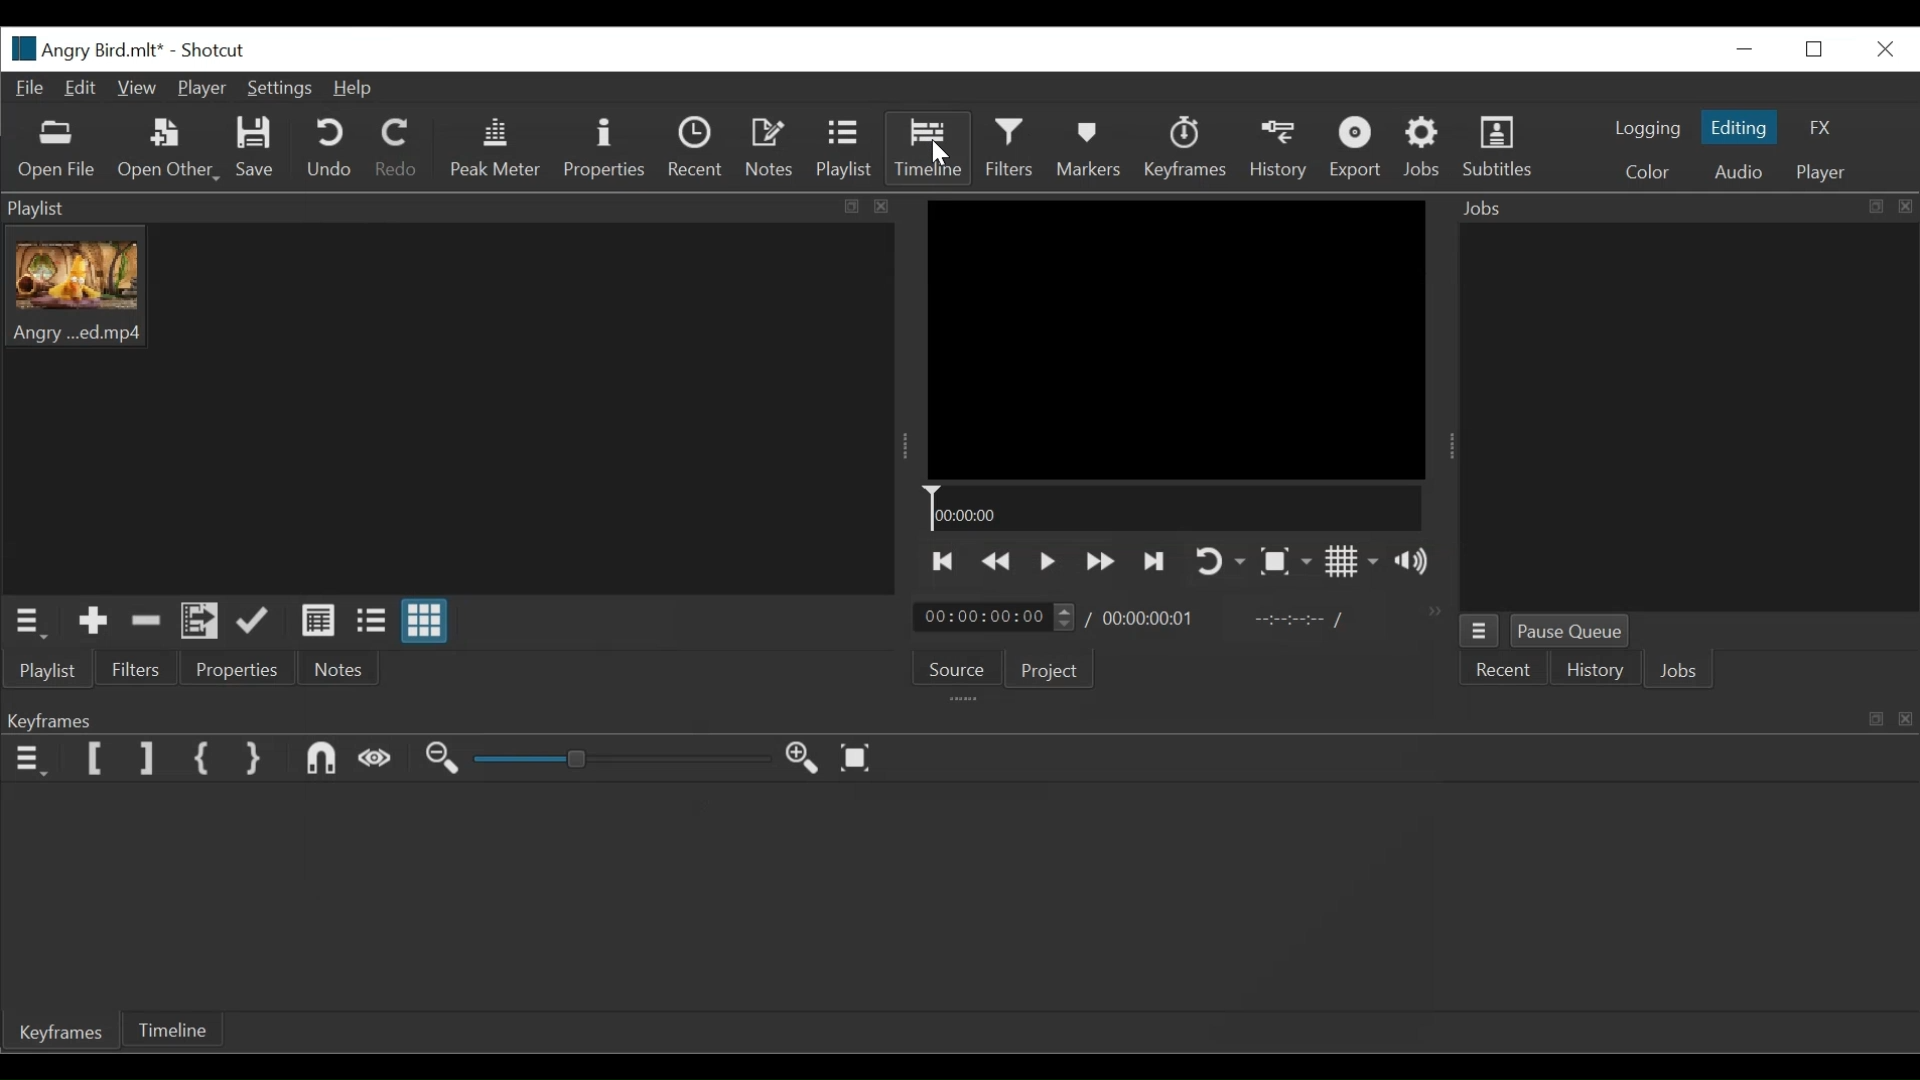 This screenshot has width=1920, height=1080. What do you see at coordinates (1682, 206) in the screenshot?
I see `Jobs` at bounding box center [1682, 206].